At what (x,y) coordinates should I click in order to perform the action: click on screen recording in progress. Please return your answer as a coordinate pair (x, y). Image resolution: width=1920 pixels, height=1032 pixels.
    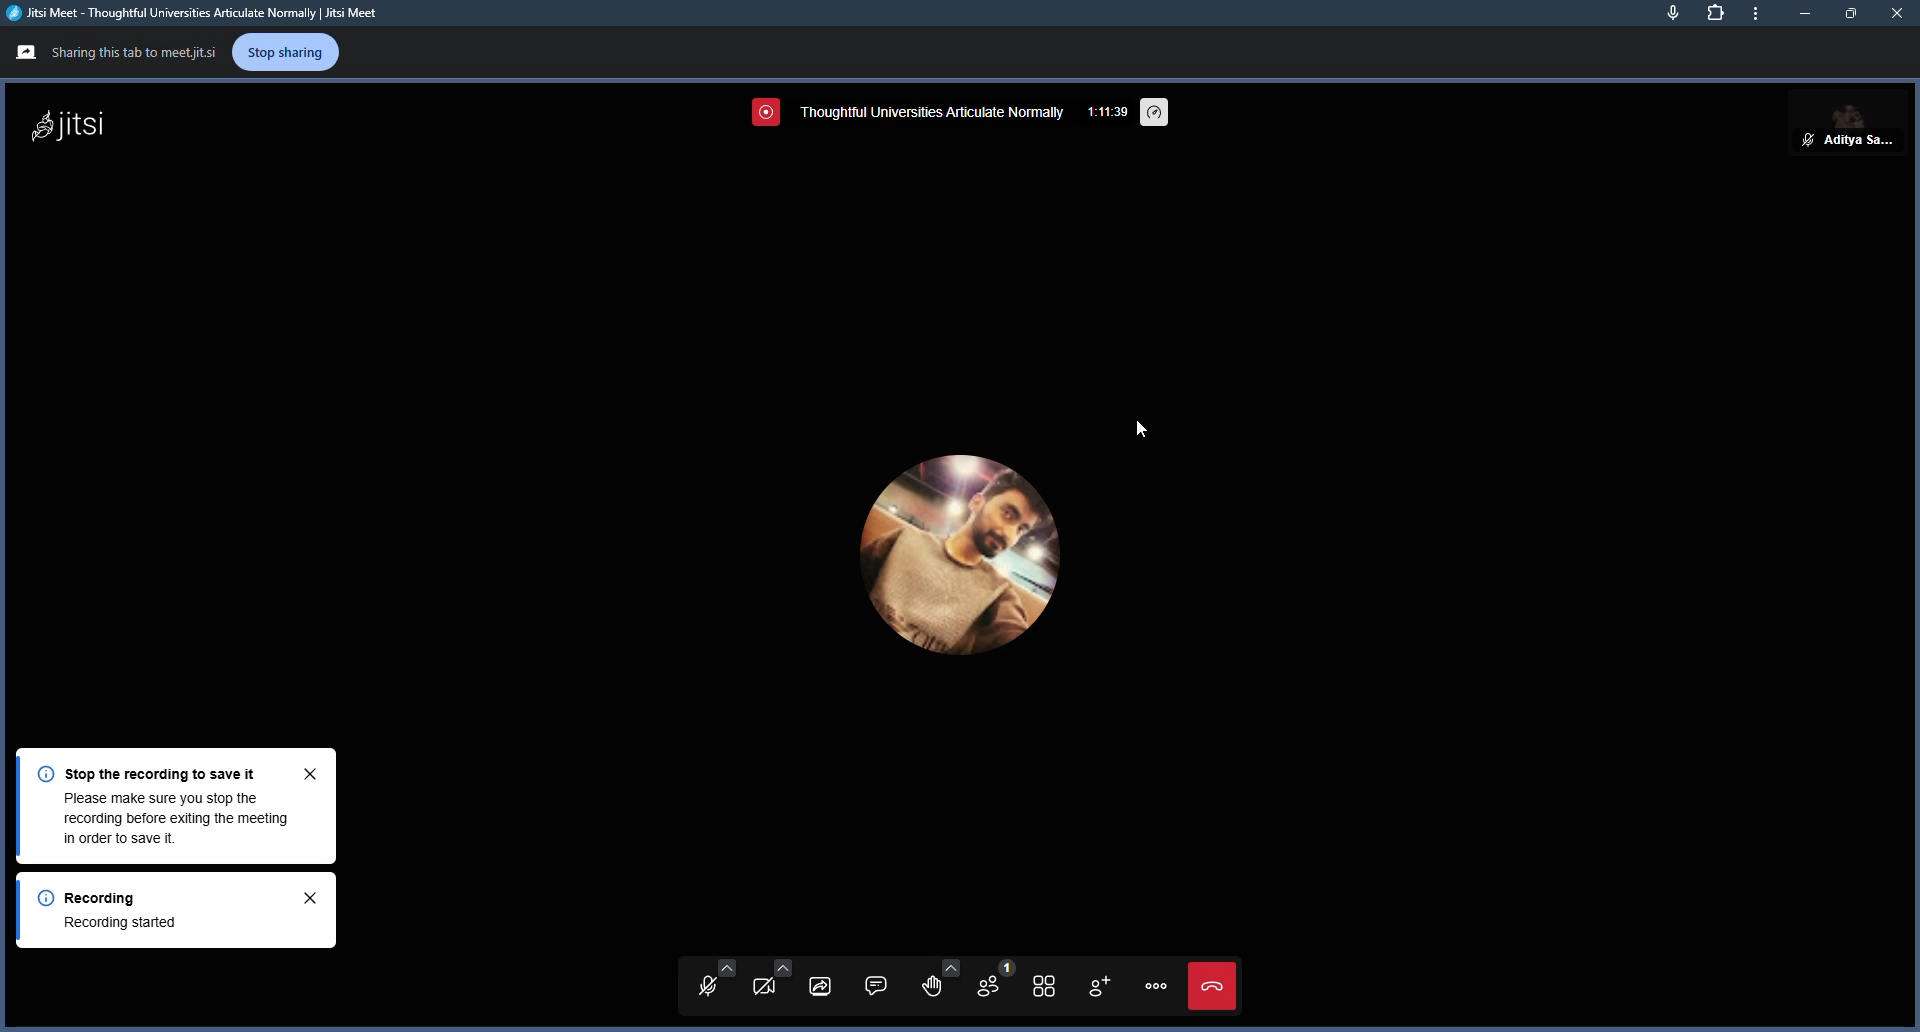
    Looking at the image, I should click on (763, 114).